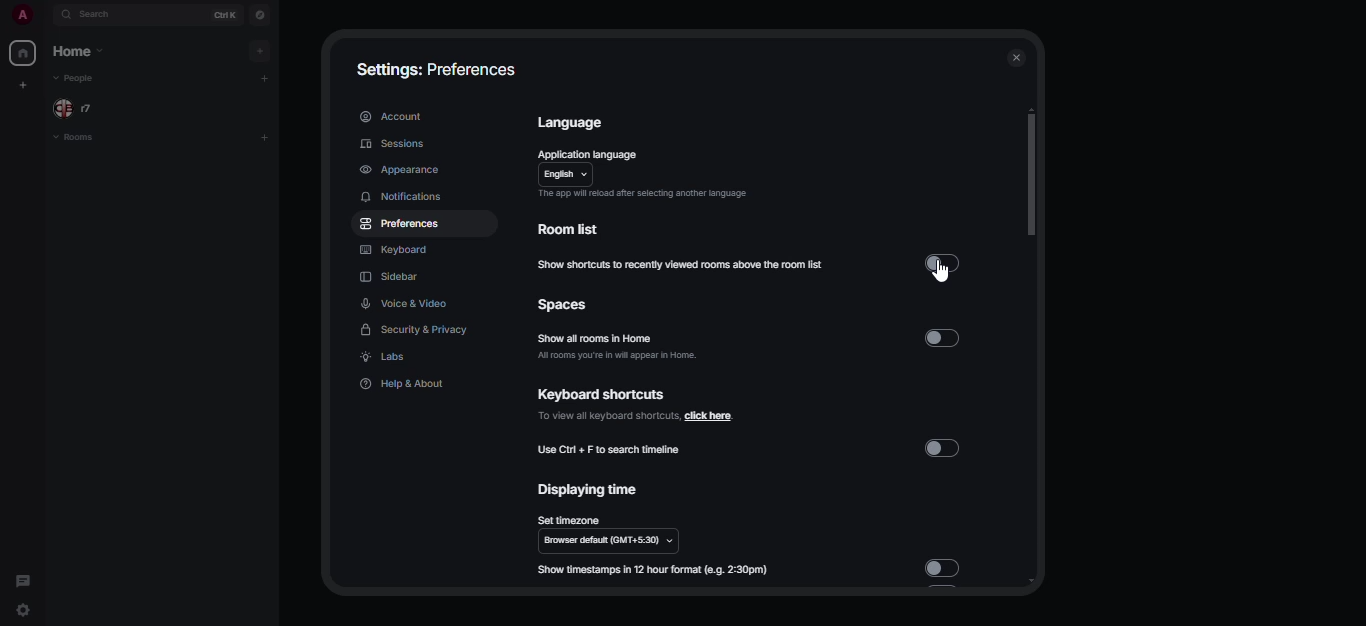  What do you see at coordinates (943, 262) in the screenshot?
I see `disabled` at bounding box center [943, 262].